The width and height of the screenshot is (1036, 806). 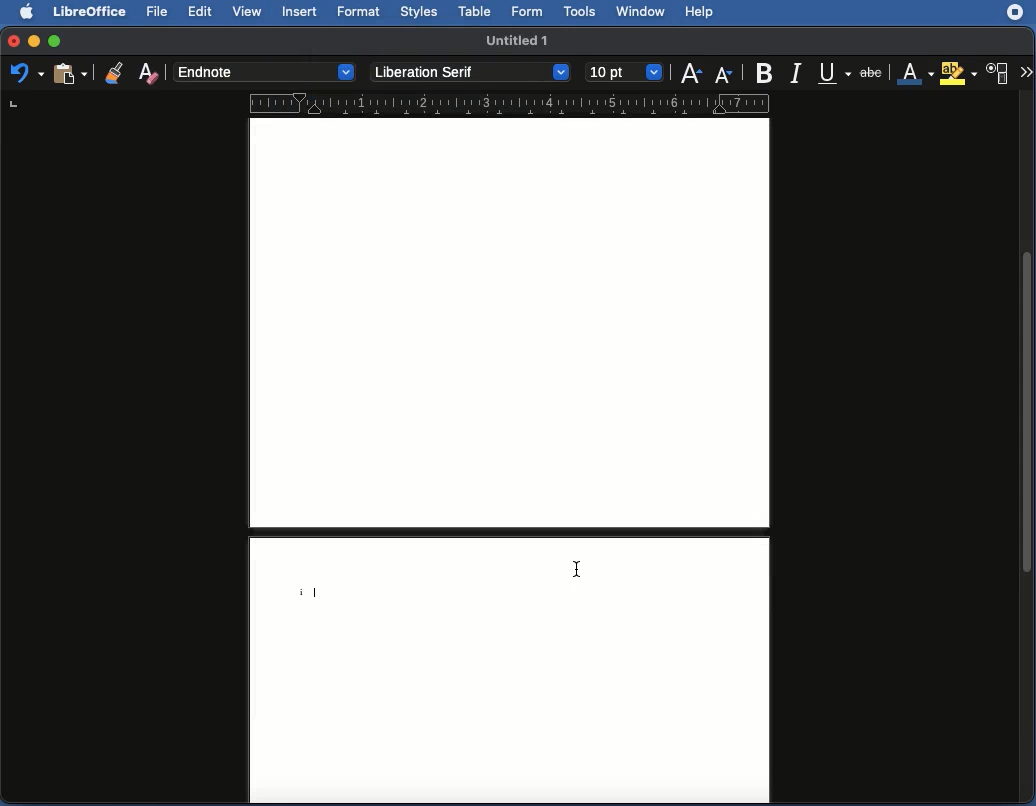 What do you see at coordinates (519, 39) in the screenshot?
I see `Name` at bounding box center [519, 39].